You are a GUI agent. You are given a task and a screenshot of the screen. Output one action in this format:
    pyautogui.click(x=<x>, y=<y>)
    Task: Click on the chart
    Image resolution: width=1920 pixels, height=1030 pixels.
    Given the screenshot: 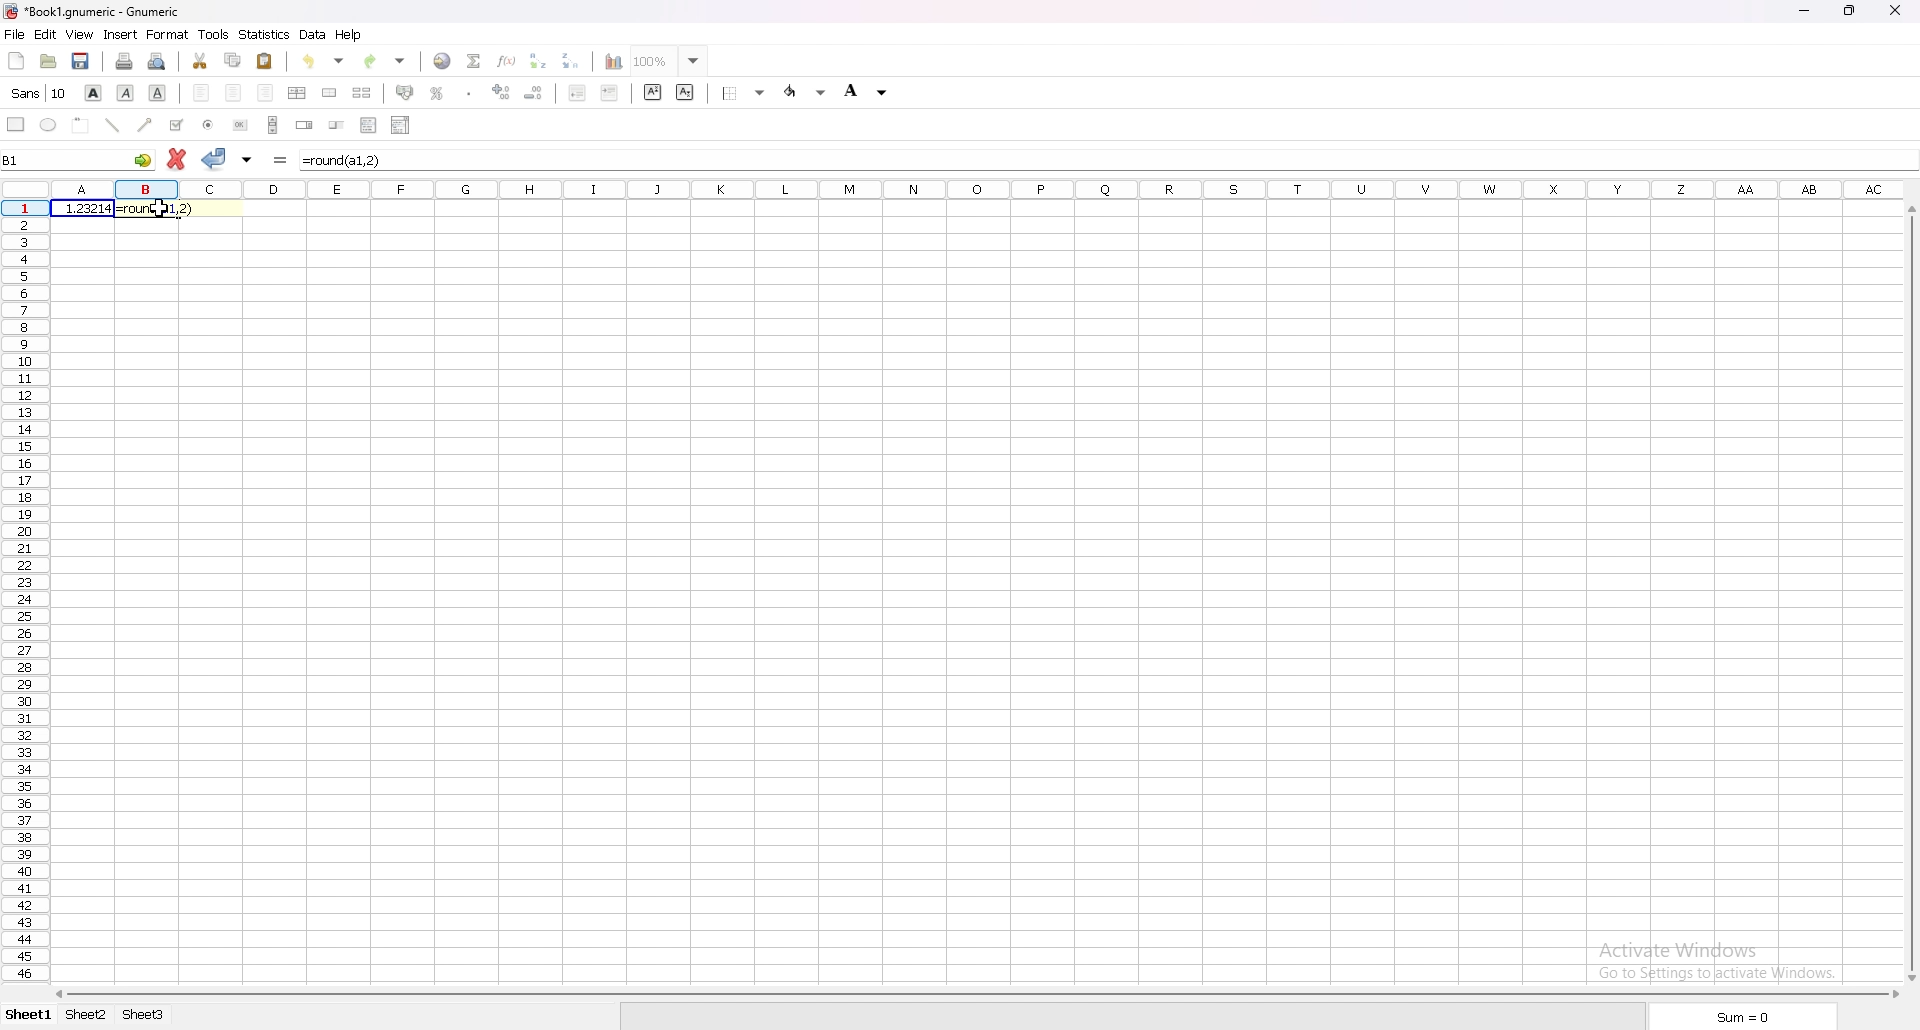 What is the action you would take?
    pyautogui.click(x=615, y=62)
    